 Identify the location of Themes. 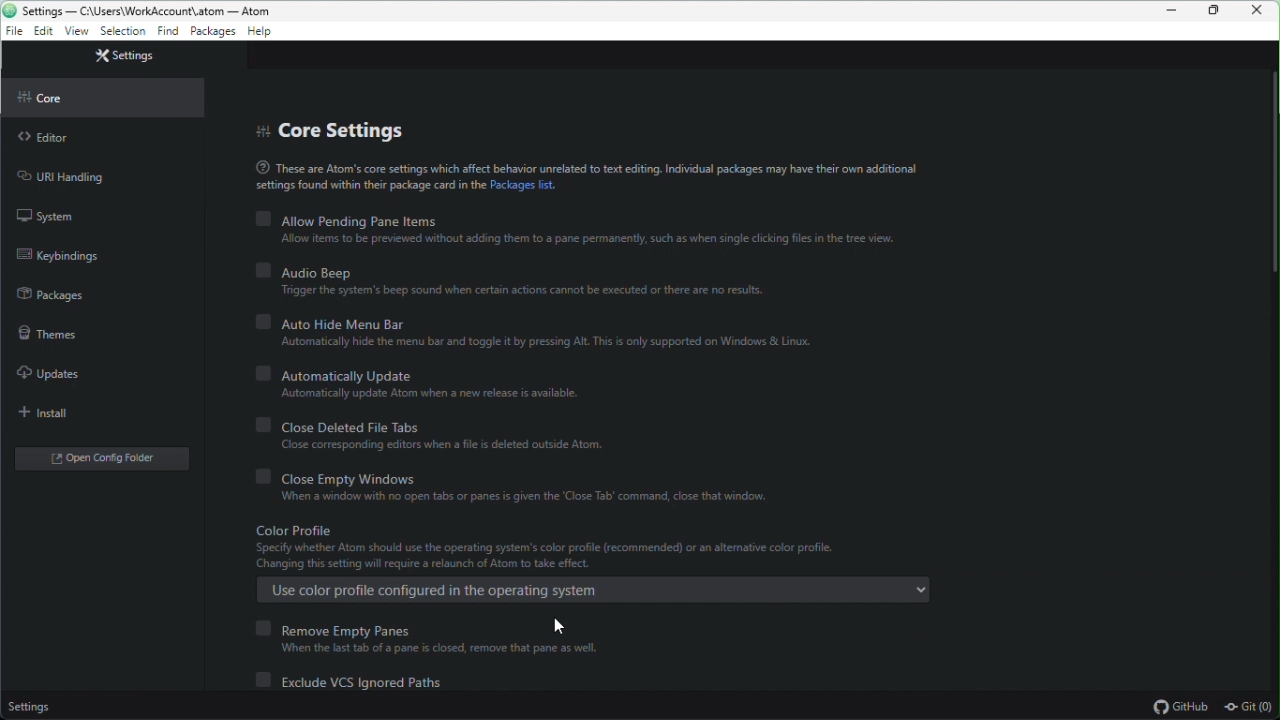
(45, 332).